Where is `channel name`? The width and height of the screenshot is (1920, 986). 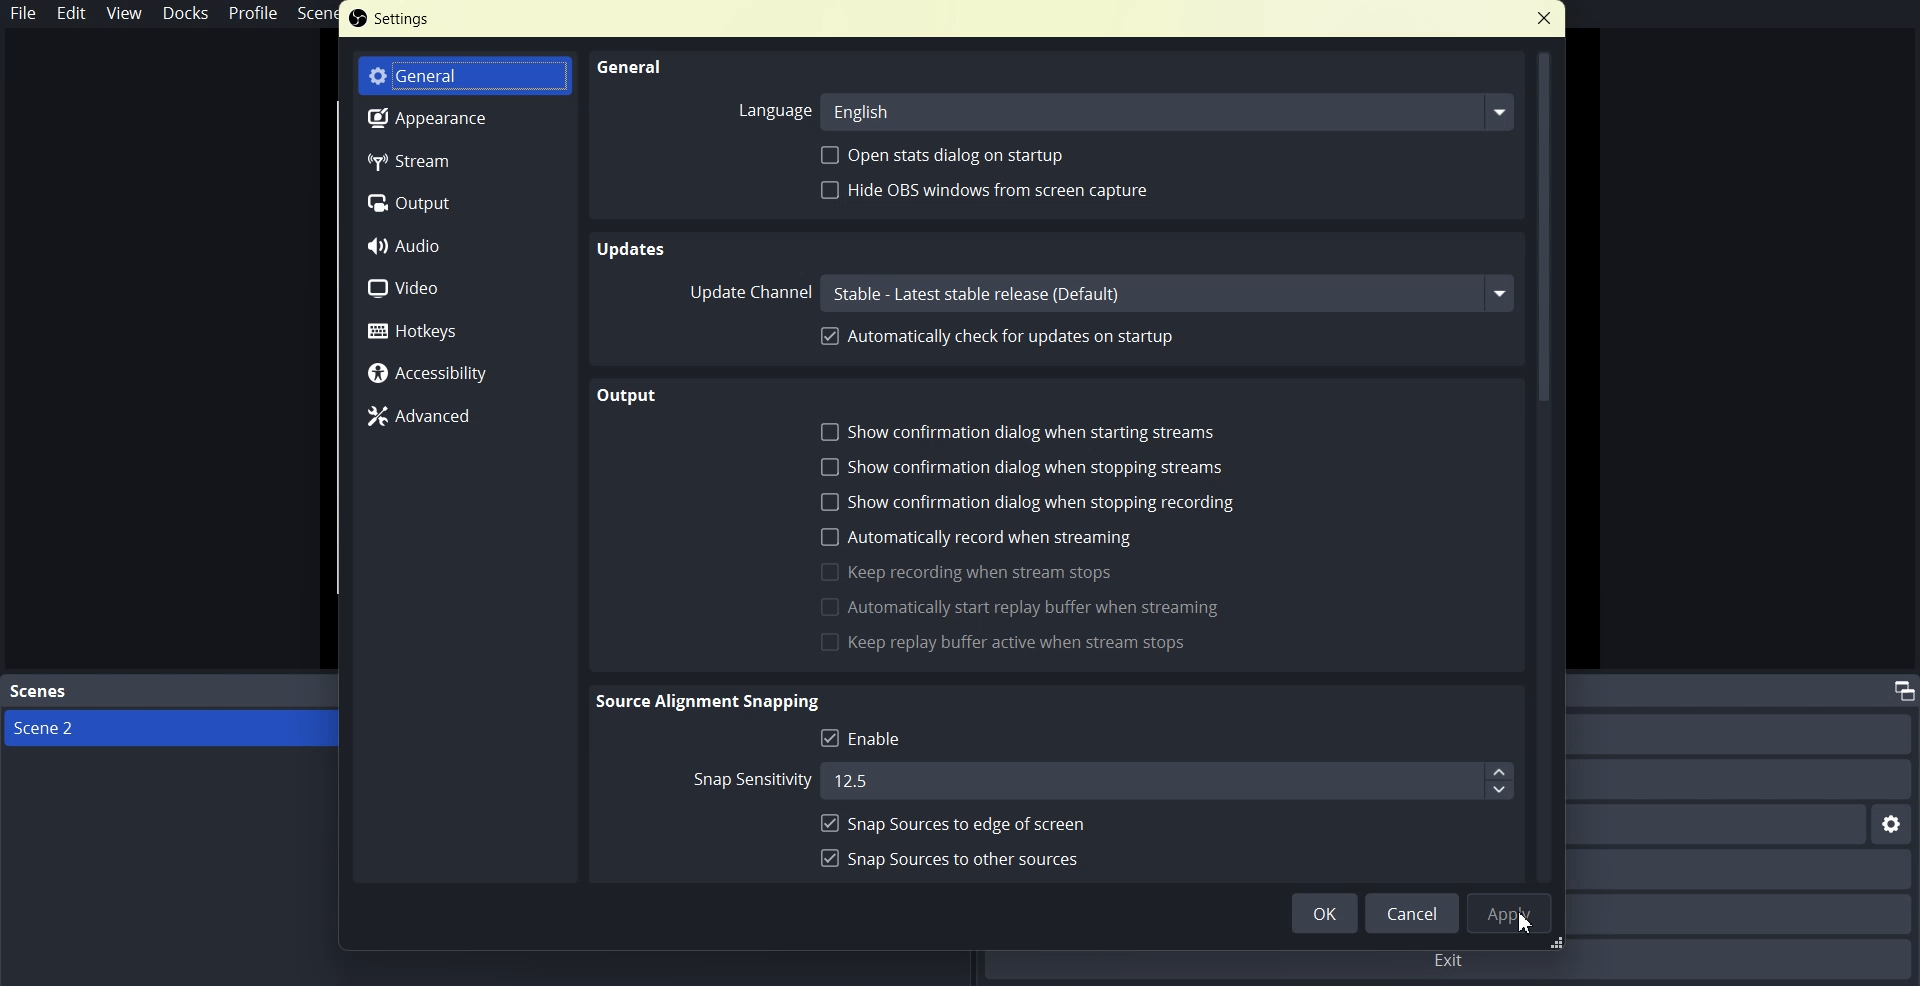
channel name is located at coordinates (1170, 293).